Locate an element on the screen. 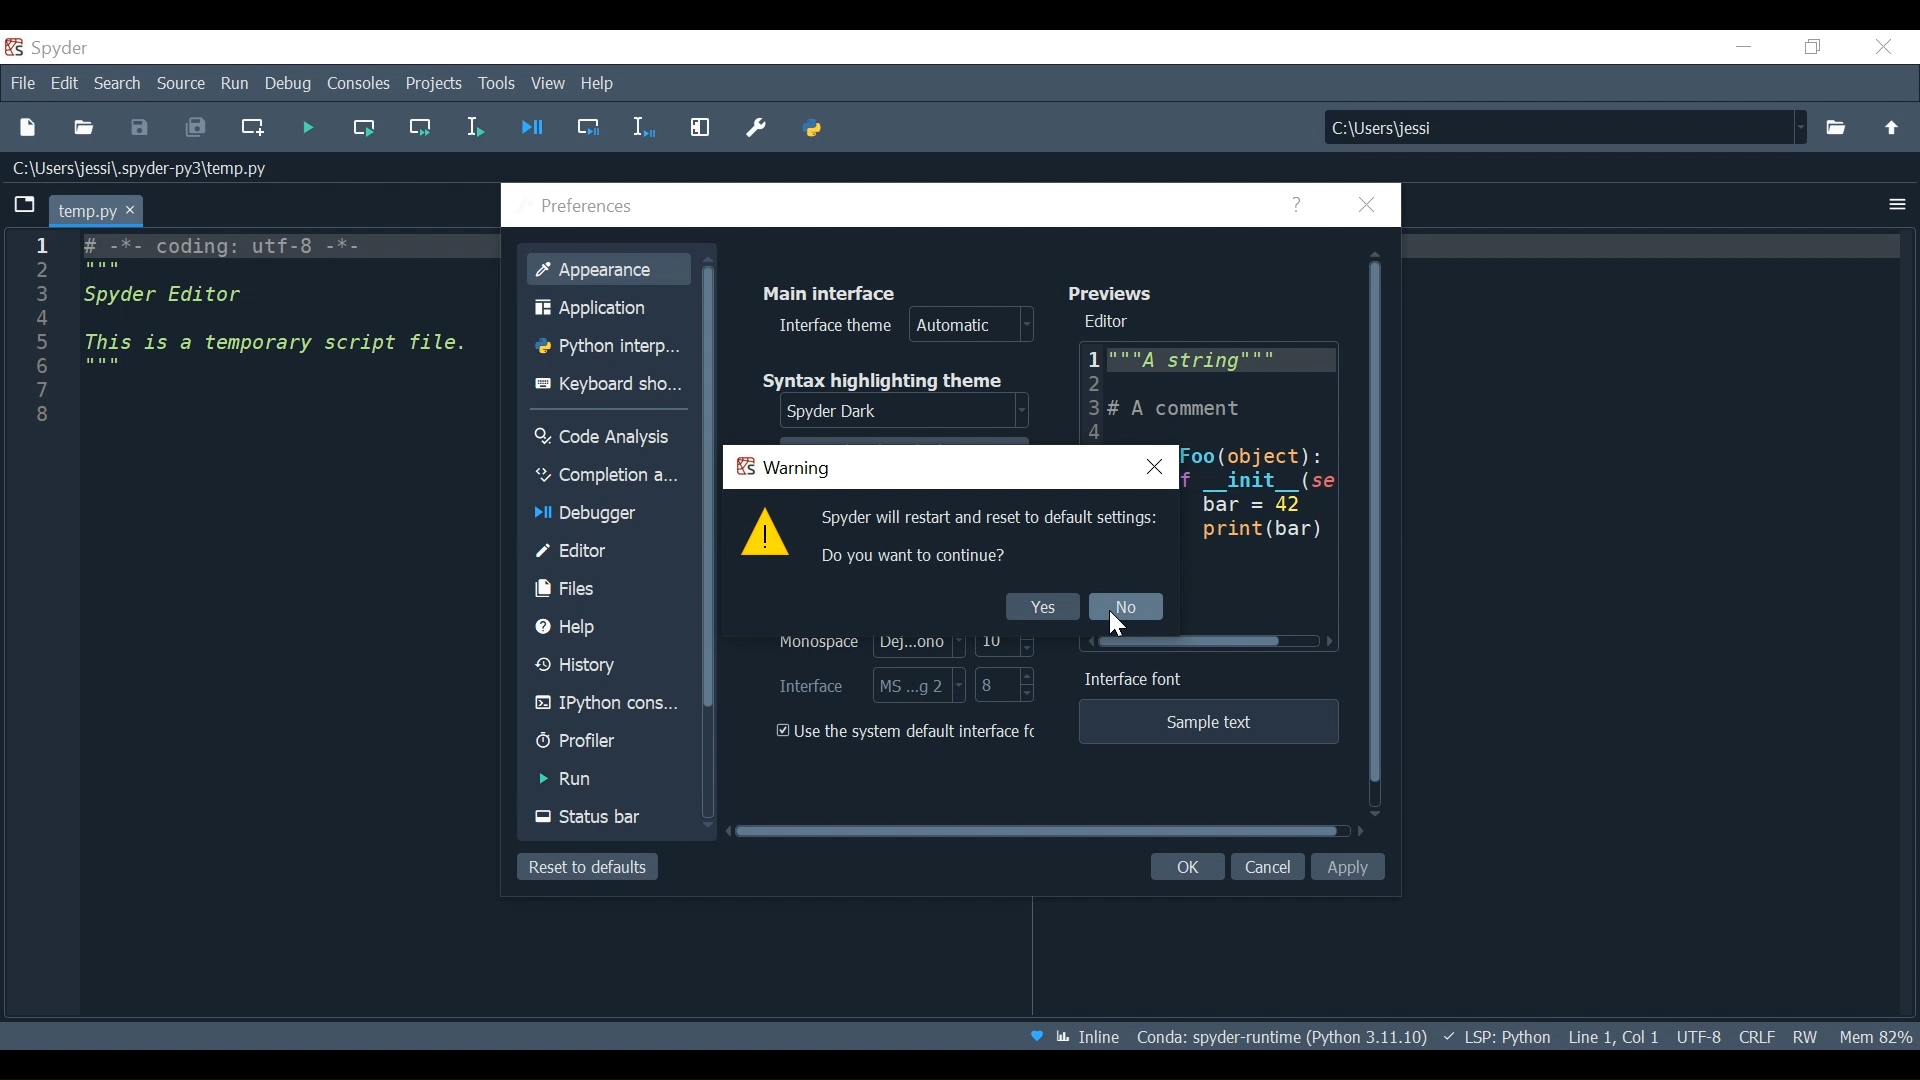  Restore is located at coordinates (1815, 46).